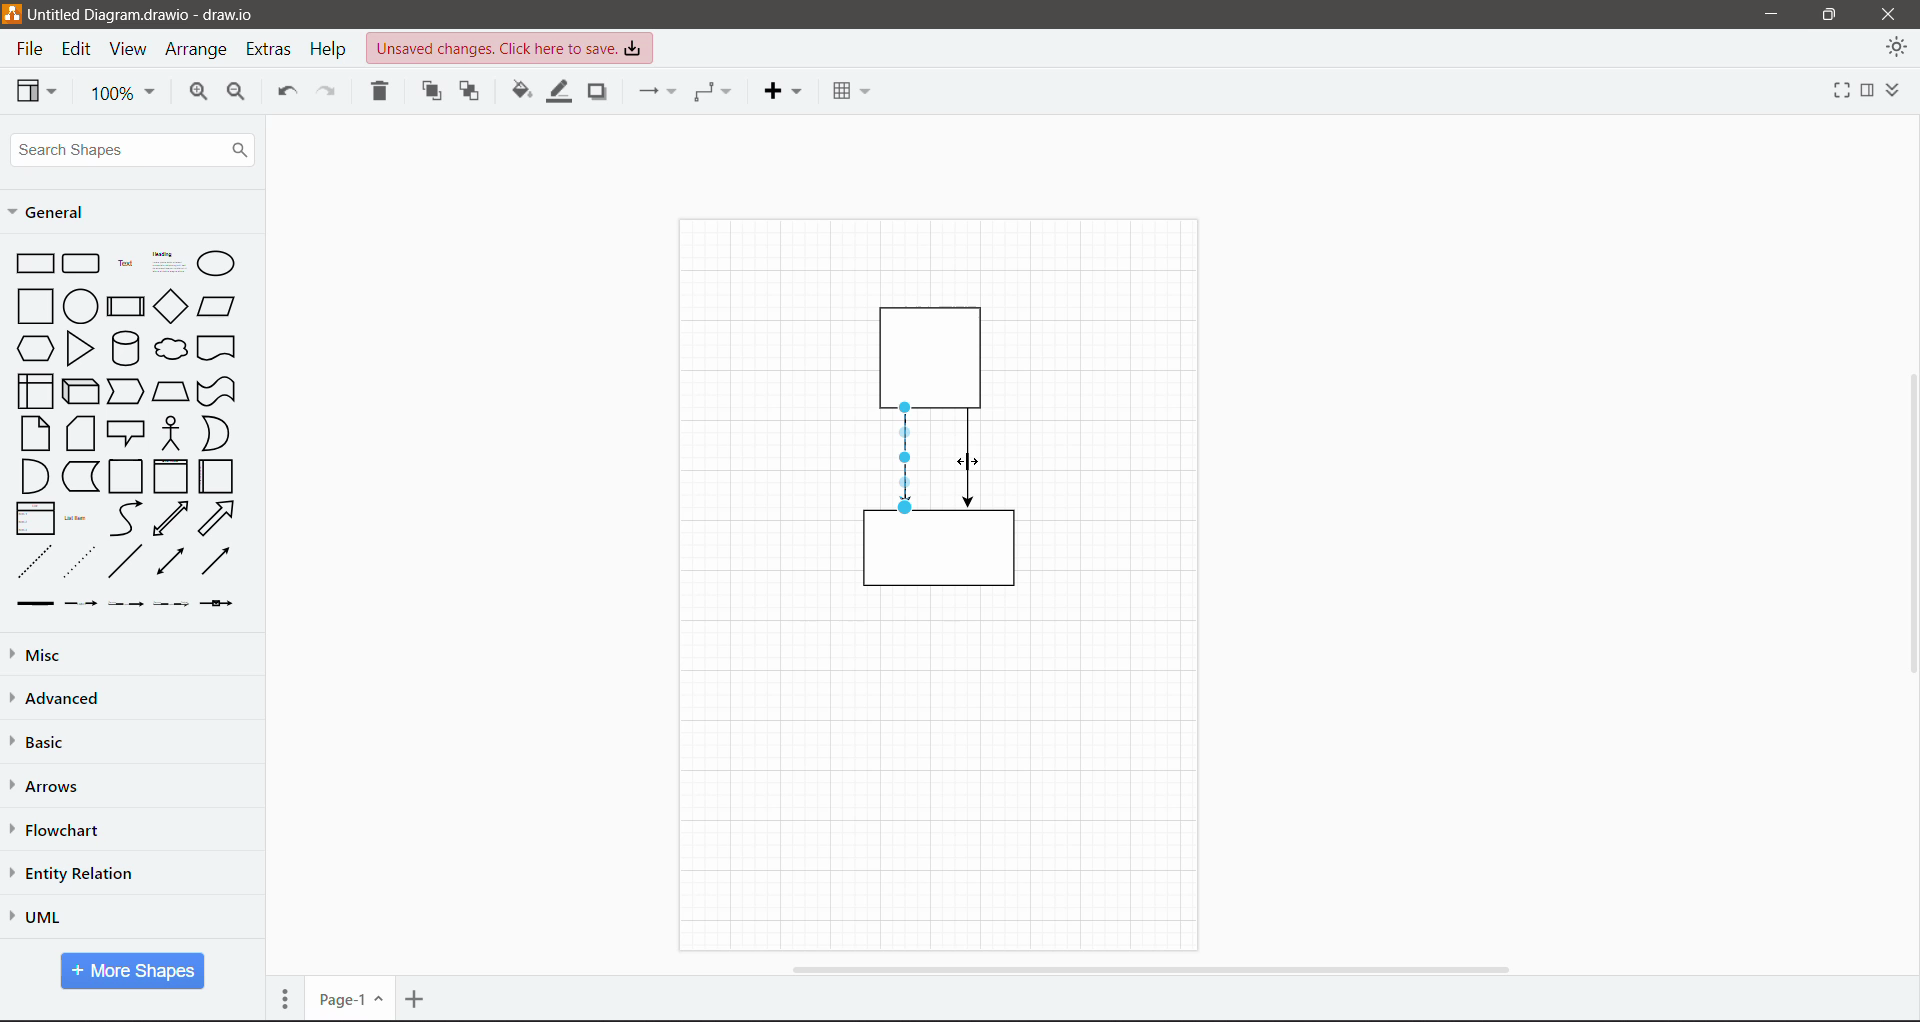 This screenshot has width=1920, height=1022. What do you see at coordinates (34, 347) in the screenshot?
I see `Hexagon` at bounding box center [34, 347].